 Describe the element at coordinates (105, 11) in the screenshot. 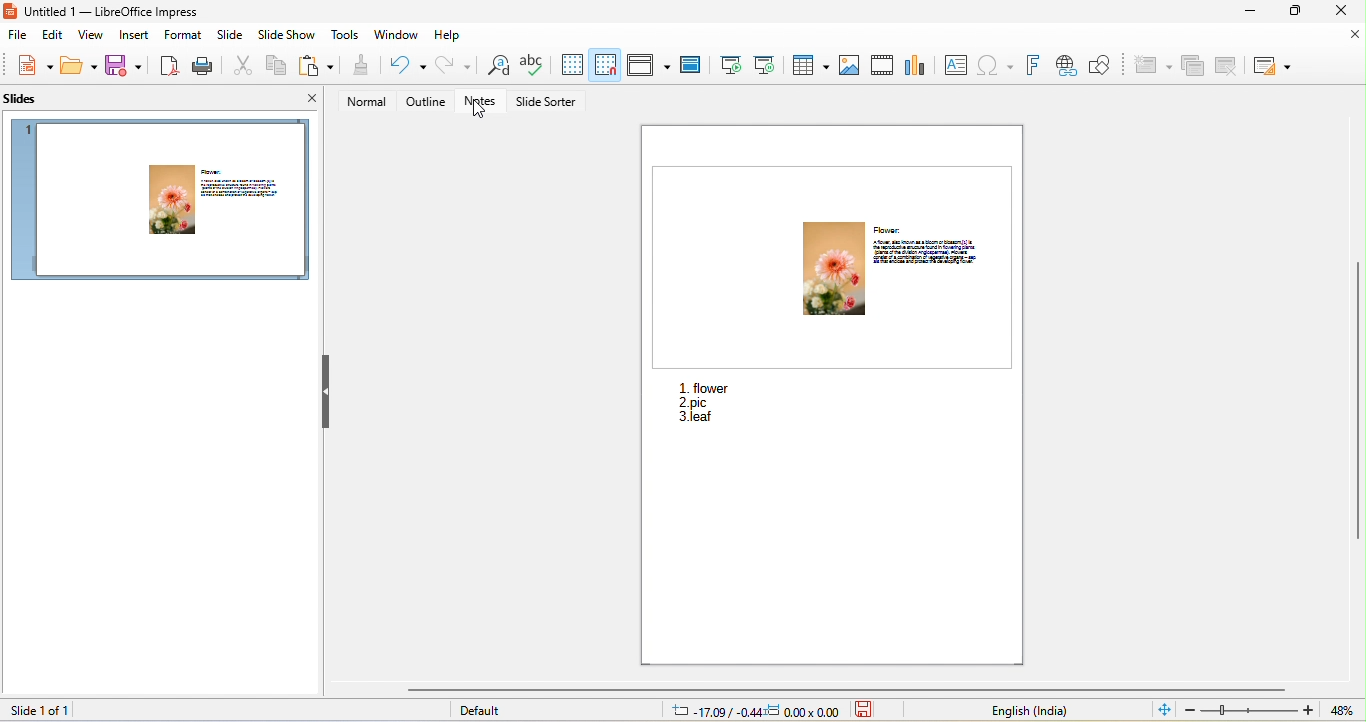

I see ` Untitled 1 — LibreOffice Impress` at that location.